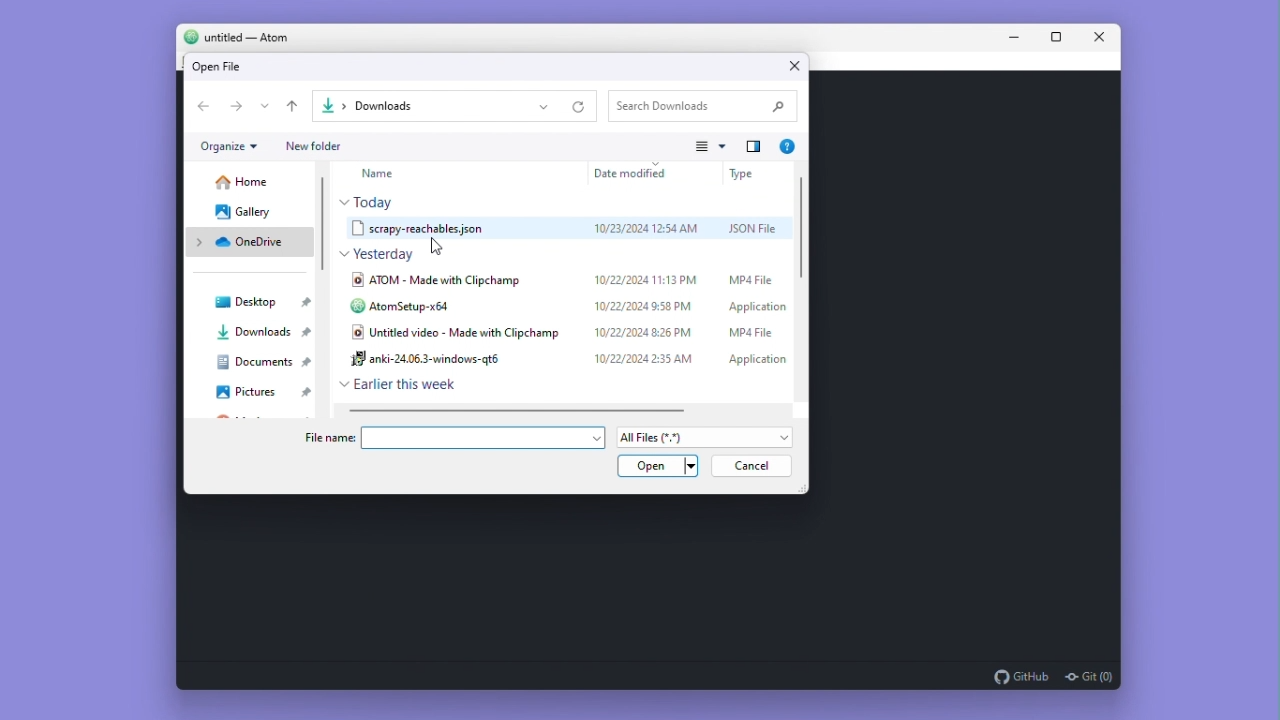 This screenshot has width=1280, height=720. What do you see at coordinates (380, 255) in the screenshot?
I see `Yesterday` at bounding box center [380, 255].